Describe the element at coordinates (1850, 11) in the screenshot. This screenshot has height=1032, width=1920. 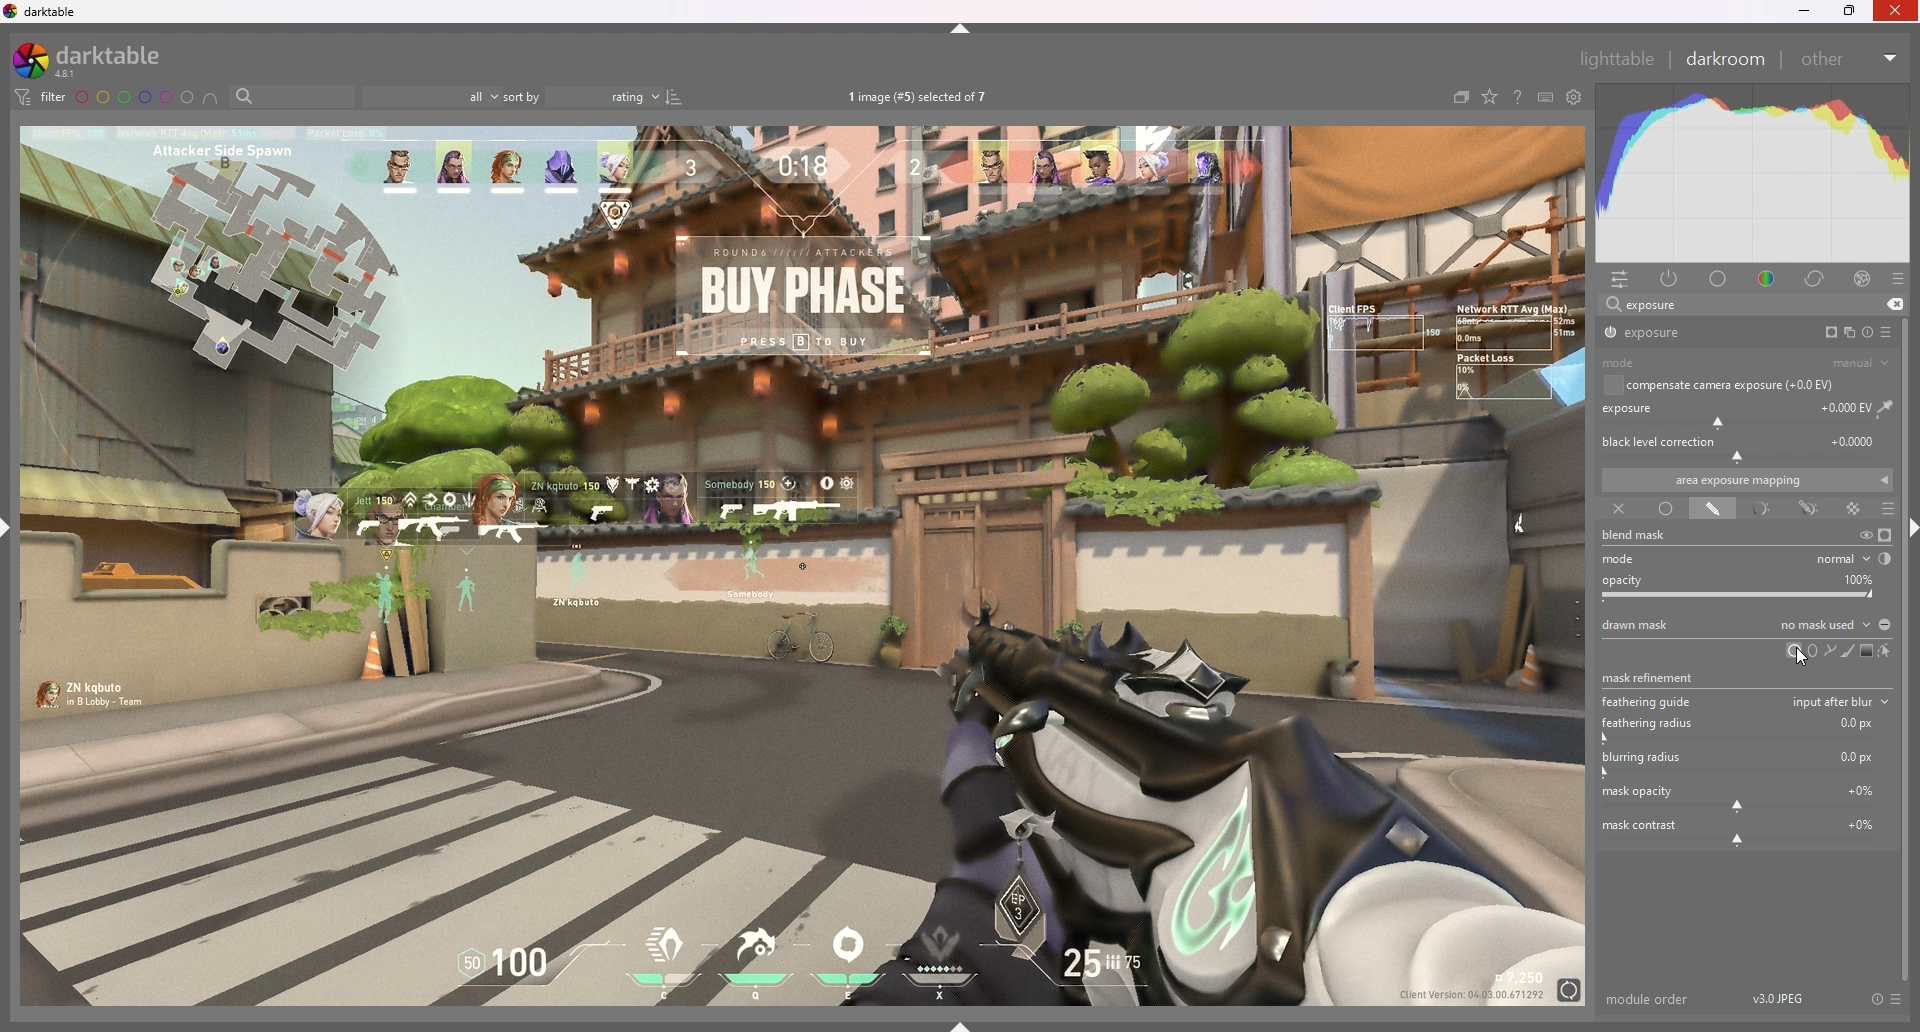
I see `resize` at that location.